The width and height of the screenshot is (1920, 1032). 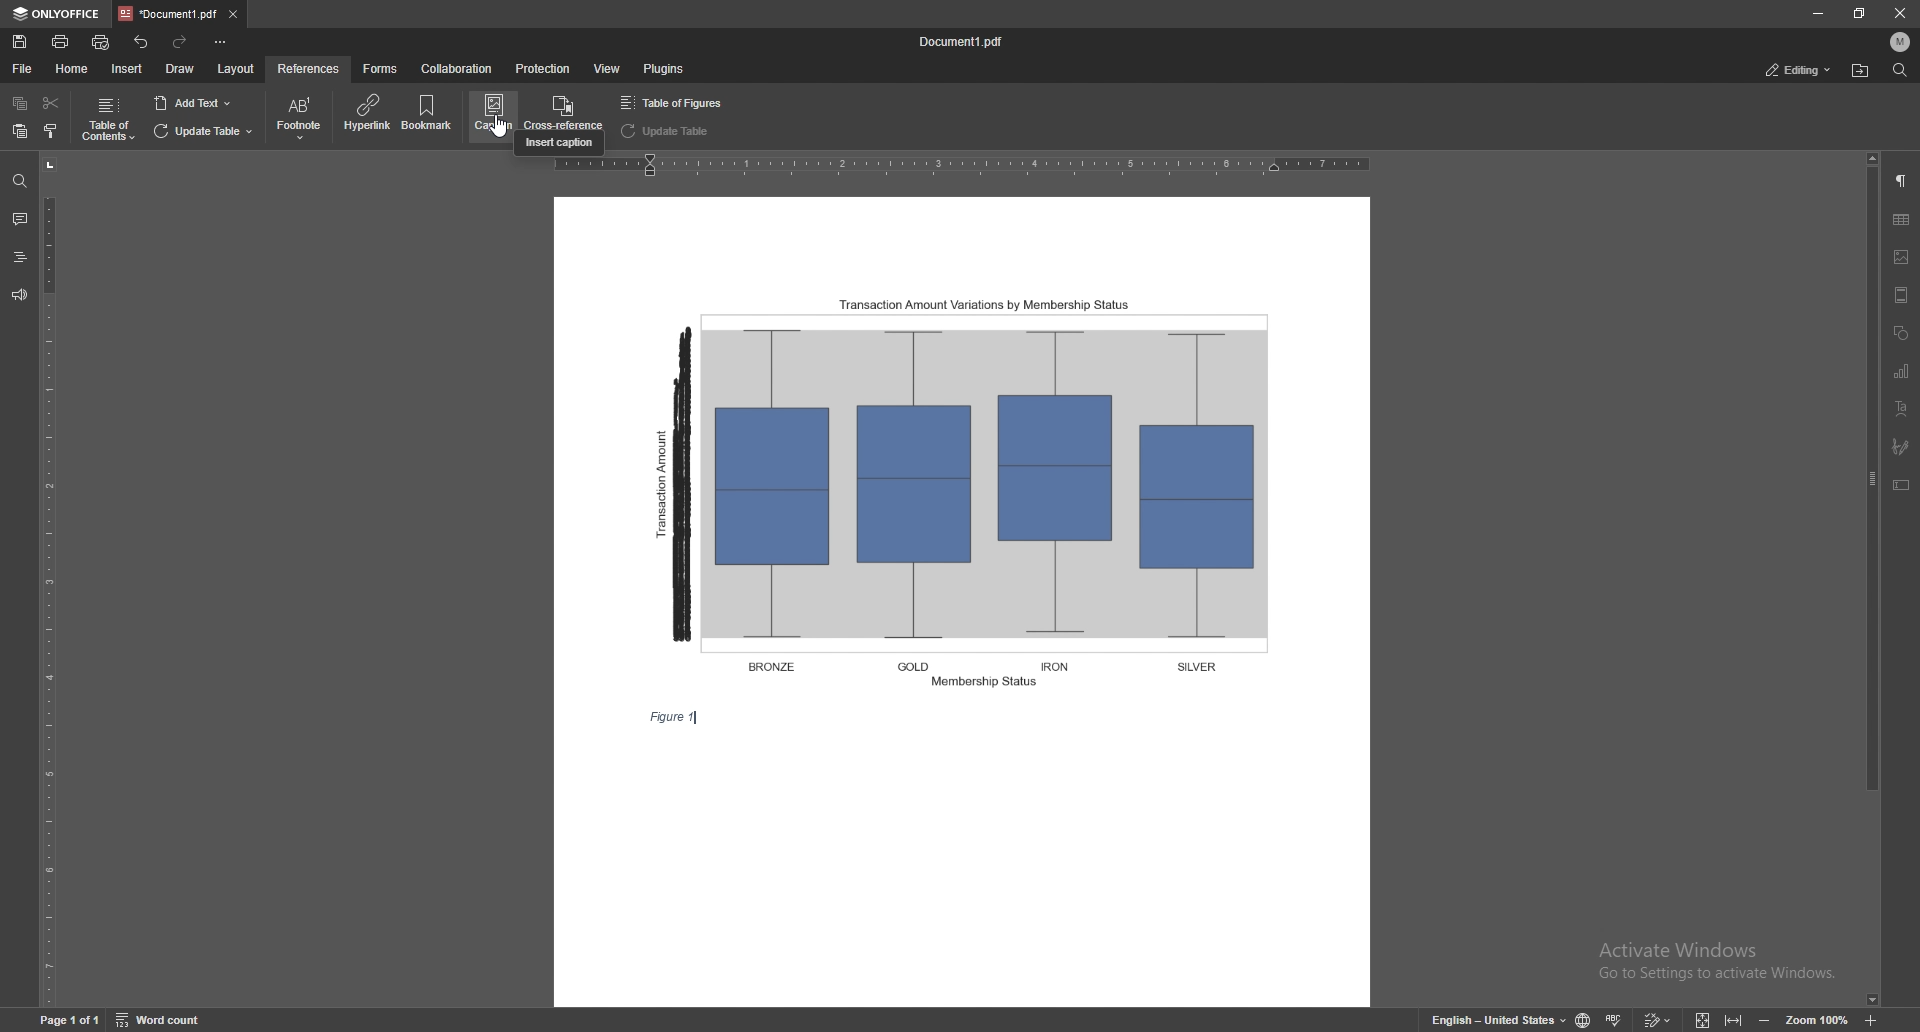 What do you see at coordinates (1817, 14) in the screenshot?
I see `minimize` at bounding box center [1817, 14].